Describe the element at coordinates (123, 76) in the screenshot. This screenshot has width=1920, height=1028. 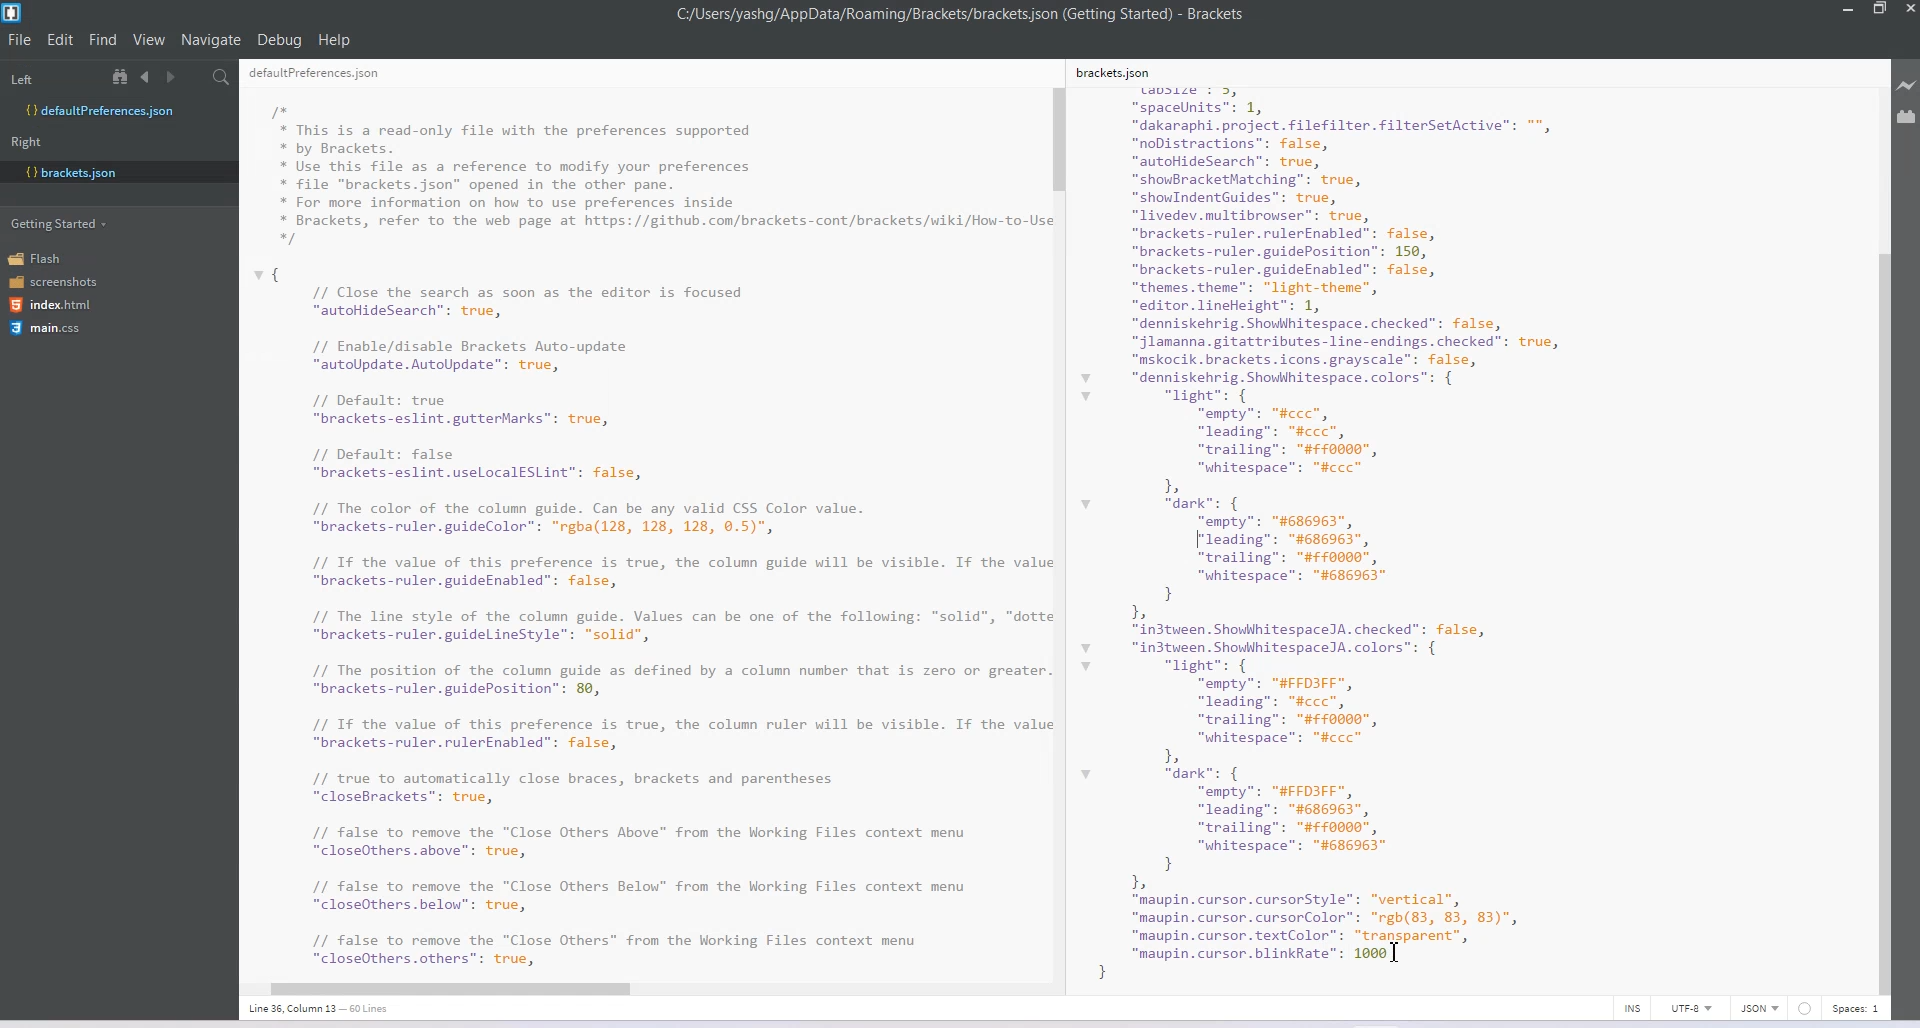
I see `View in file Tree` at that location.